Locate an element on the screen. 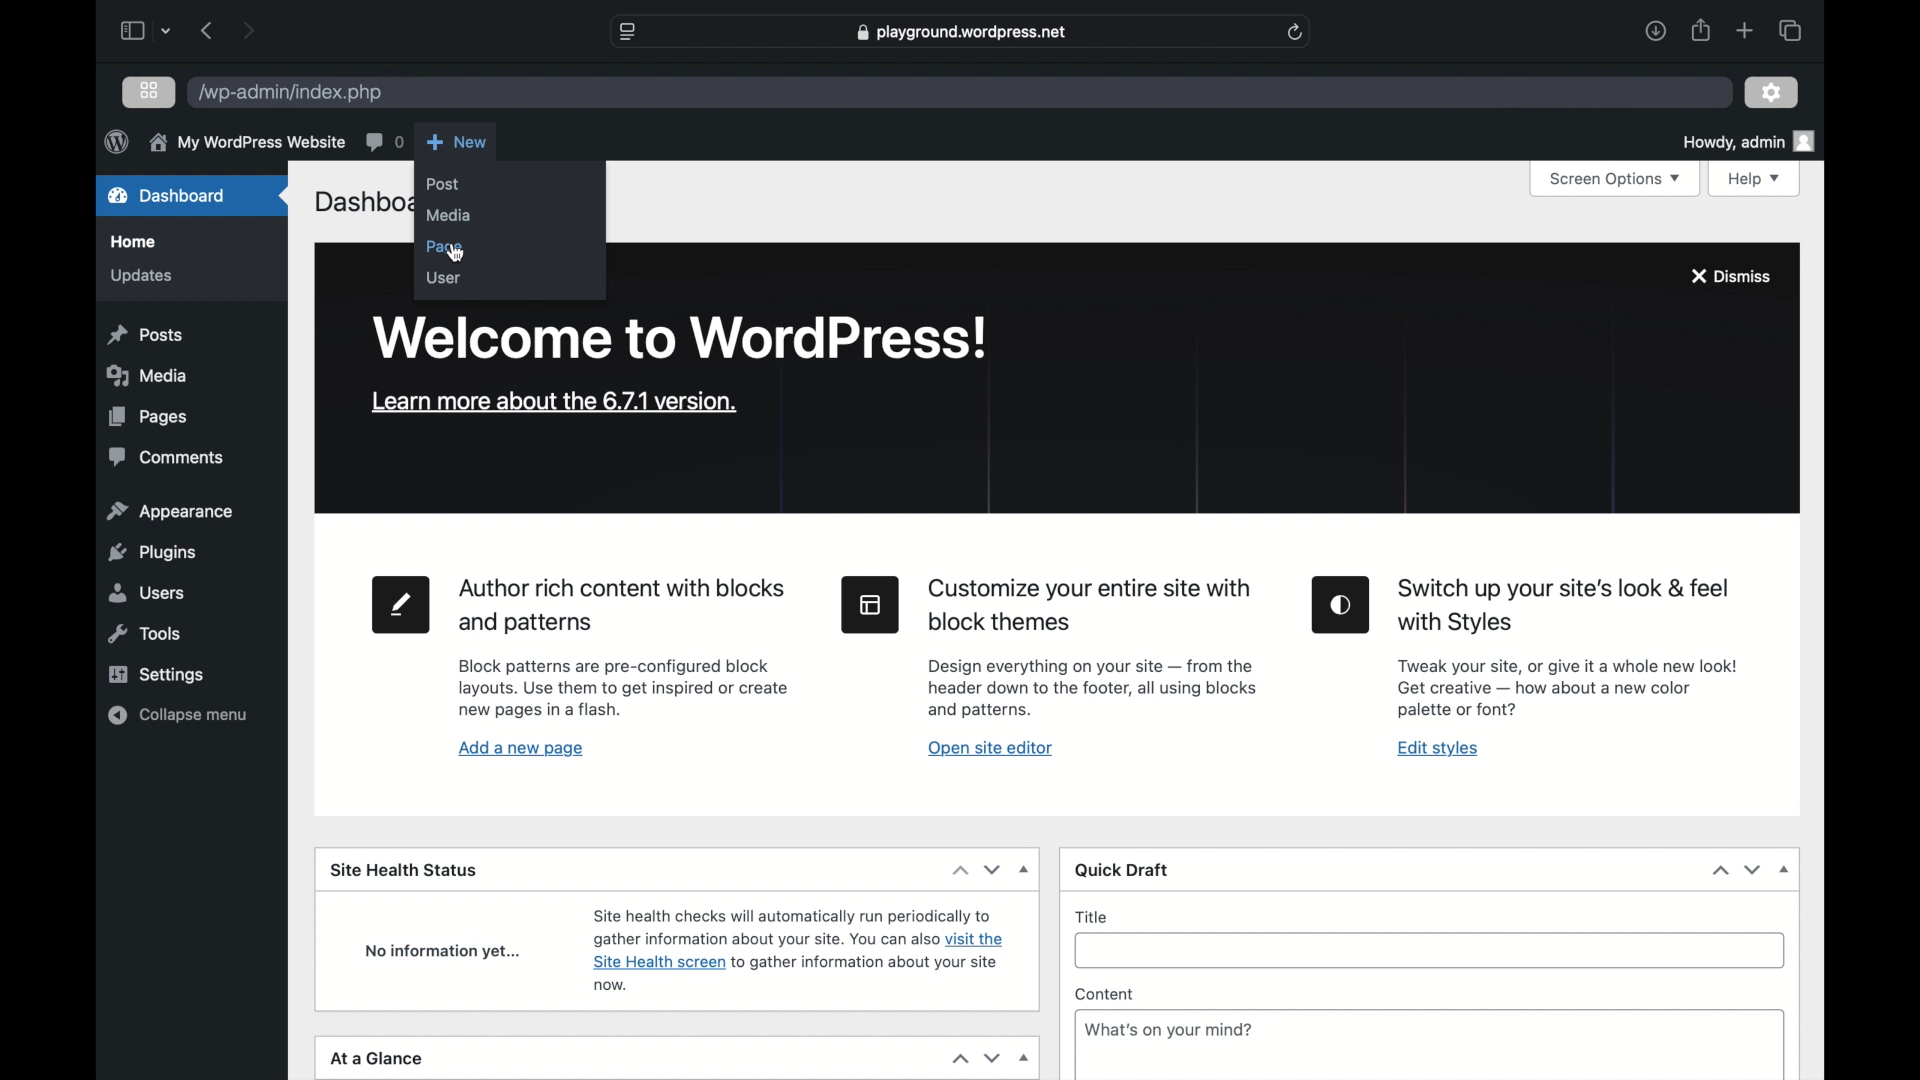  post is located at coordinates (442, 184).